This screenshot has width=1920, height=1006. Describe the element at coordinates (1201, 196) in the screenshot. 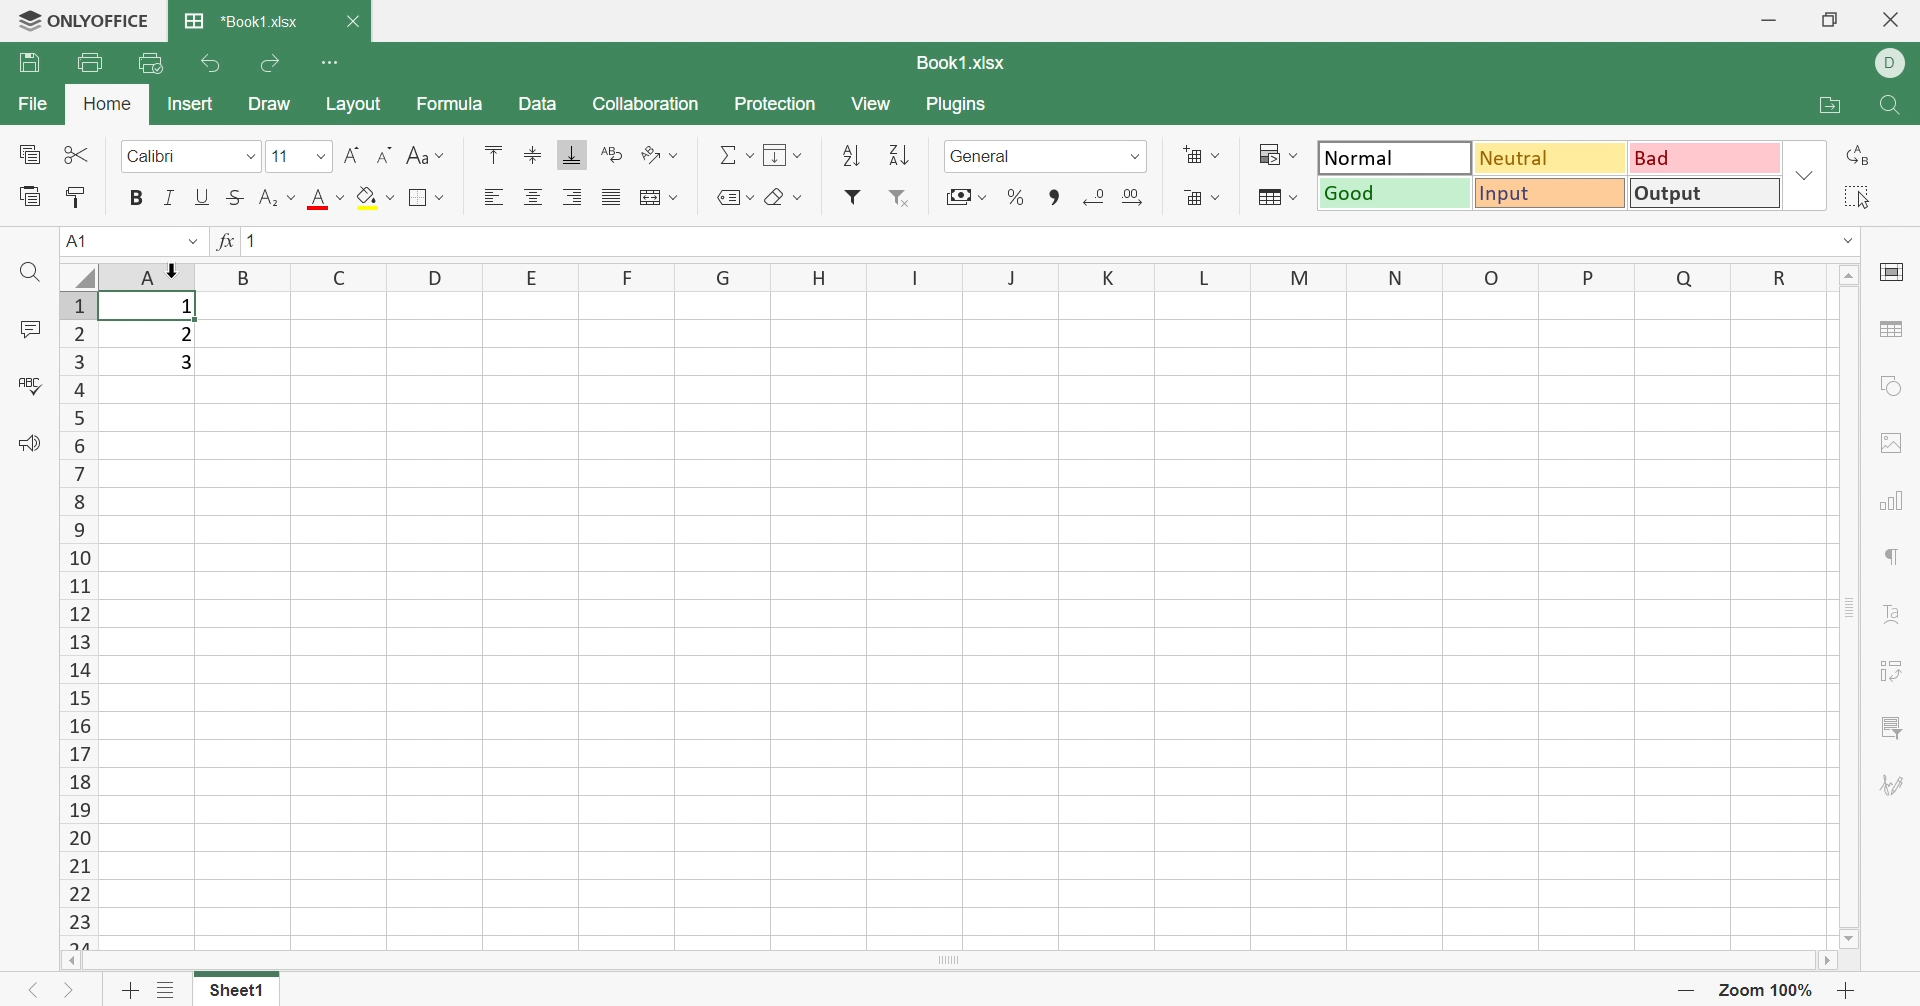

I see `Delete cells` at that location.